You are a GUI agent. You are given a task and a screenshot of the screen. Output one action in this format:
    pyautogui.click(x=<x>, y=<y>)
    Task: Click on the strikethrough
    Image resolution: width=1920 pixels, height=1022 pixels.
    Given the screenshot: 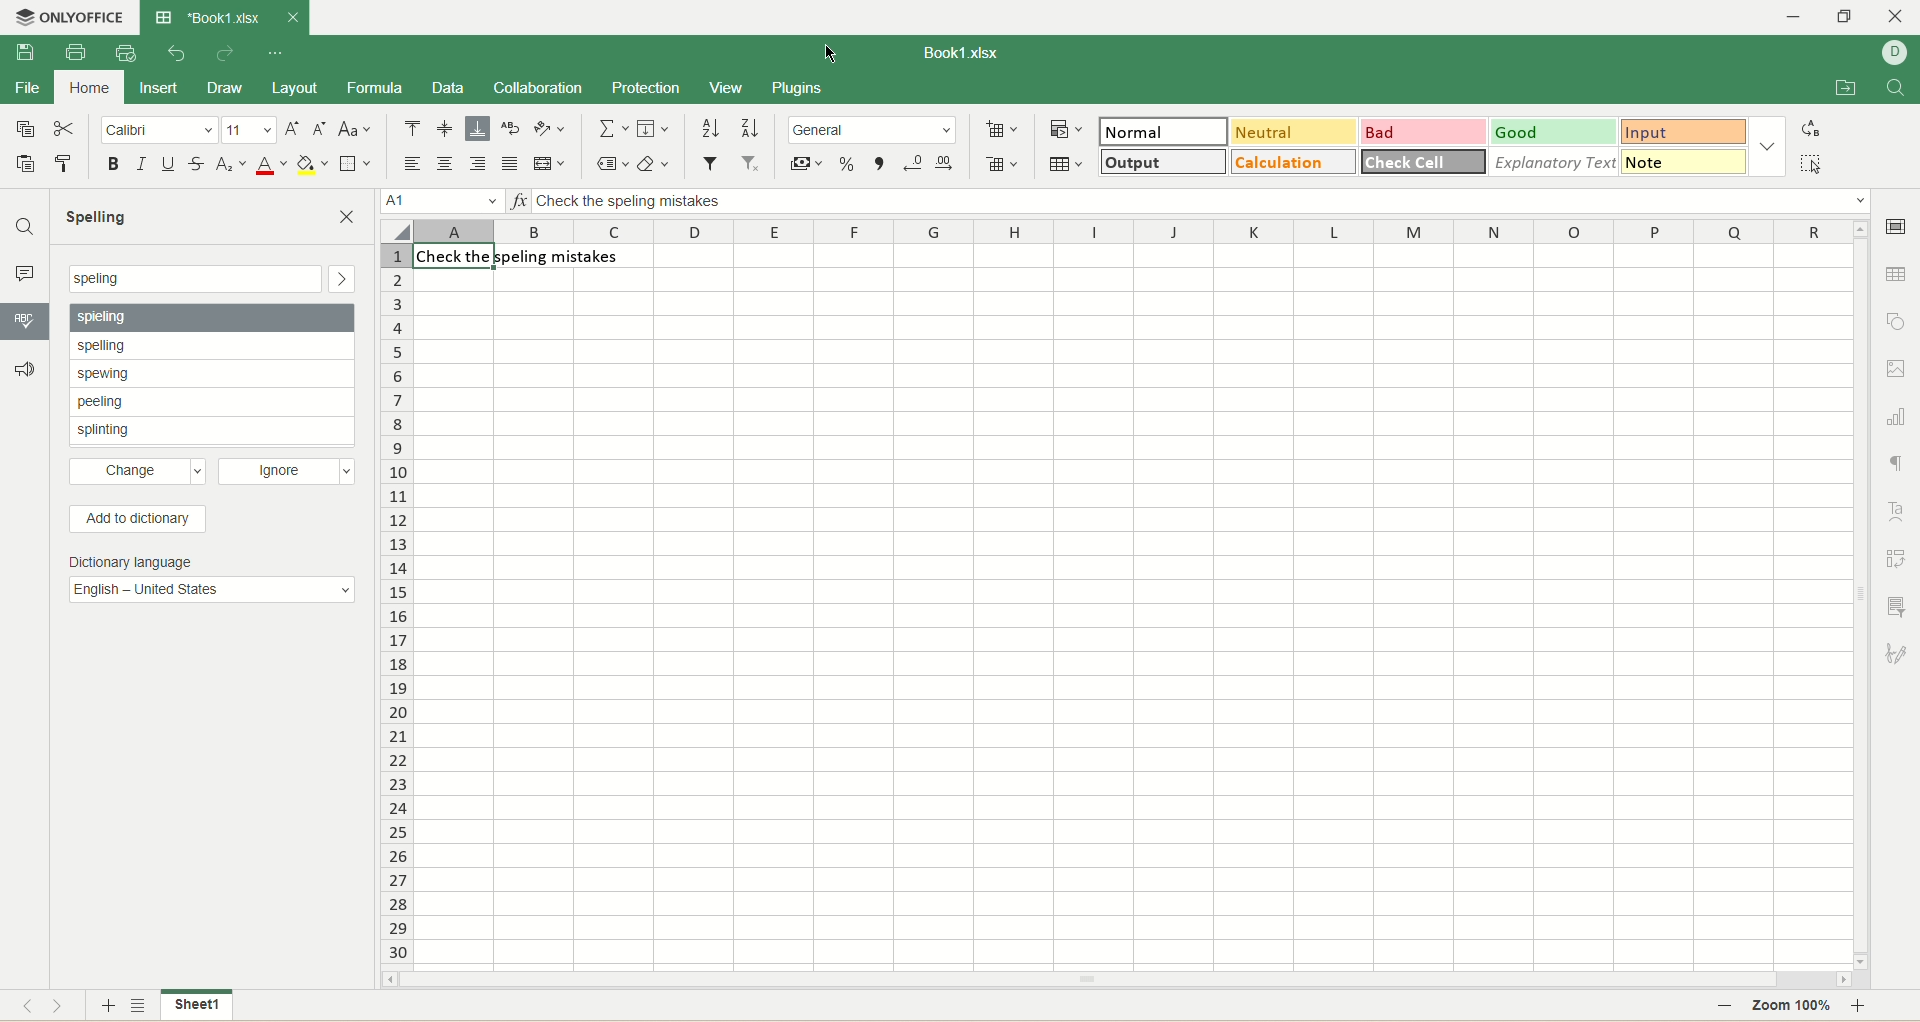 What is the action you would take?
    pyautogui.click(x=199, y=166)
    